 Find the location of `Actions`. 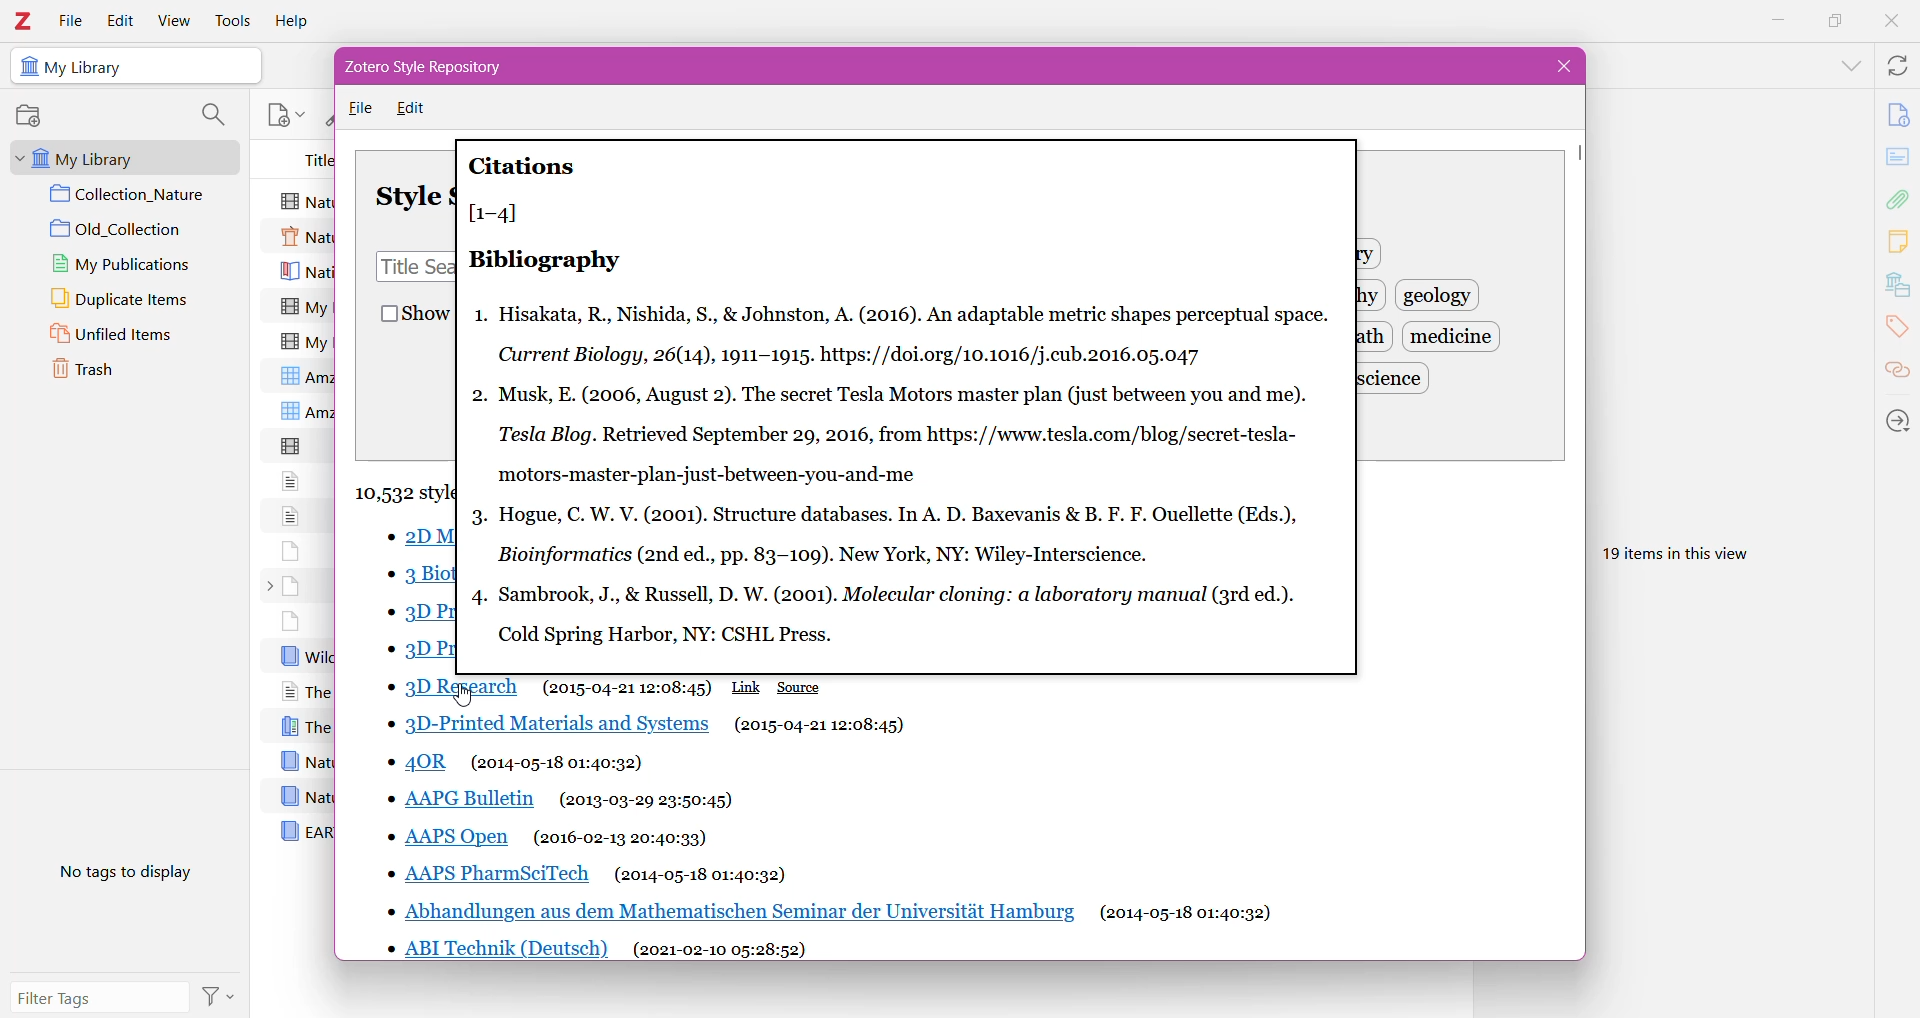

Actions is located at coordinates (222, 995).